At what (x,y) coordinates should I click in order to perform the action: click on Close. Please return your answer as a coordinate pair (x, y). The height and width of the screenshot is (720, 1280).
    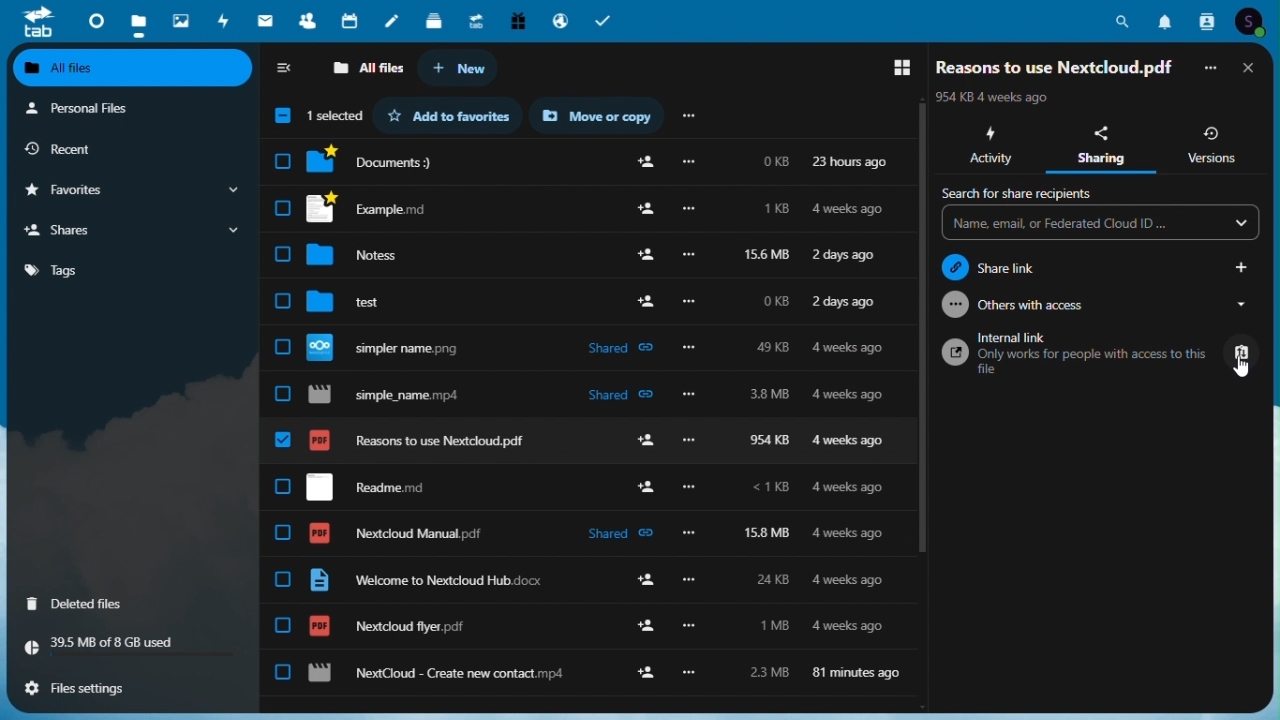
    Looking at the image, I should click on (1252, 67).